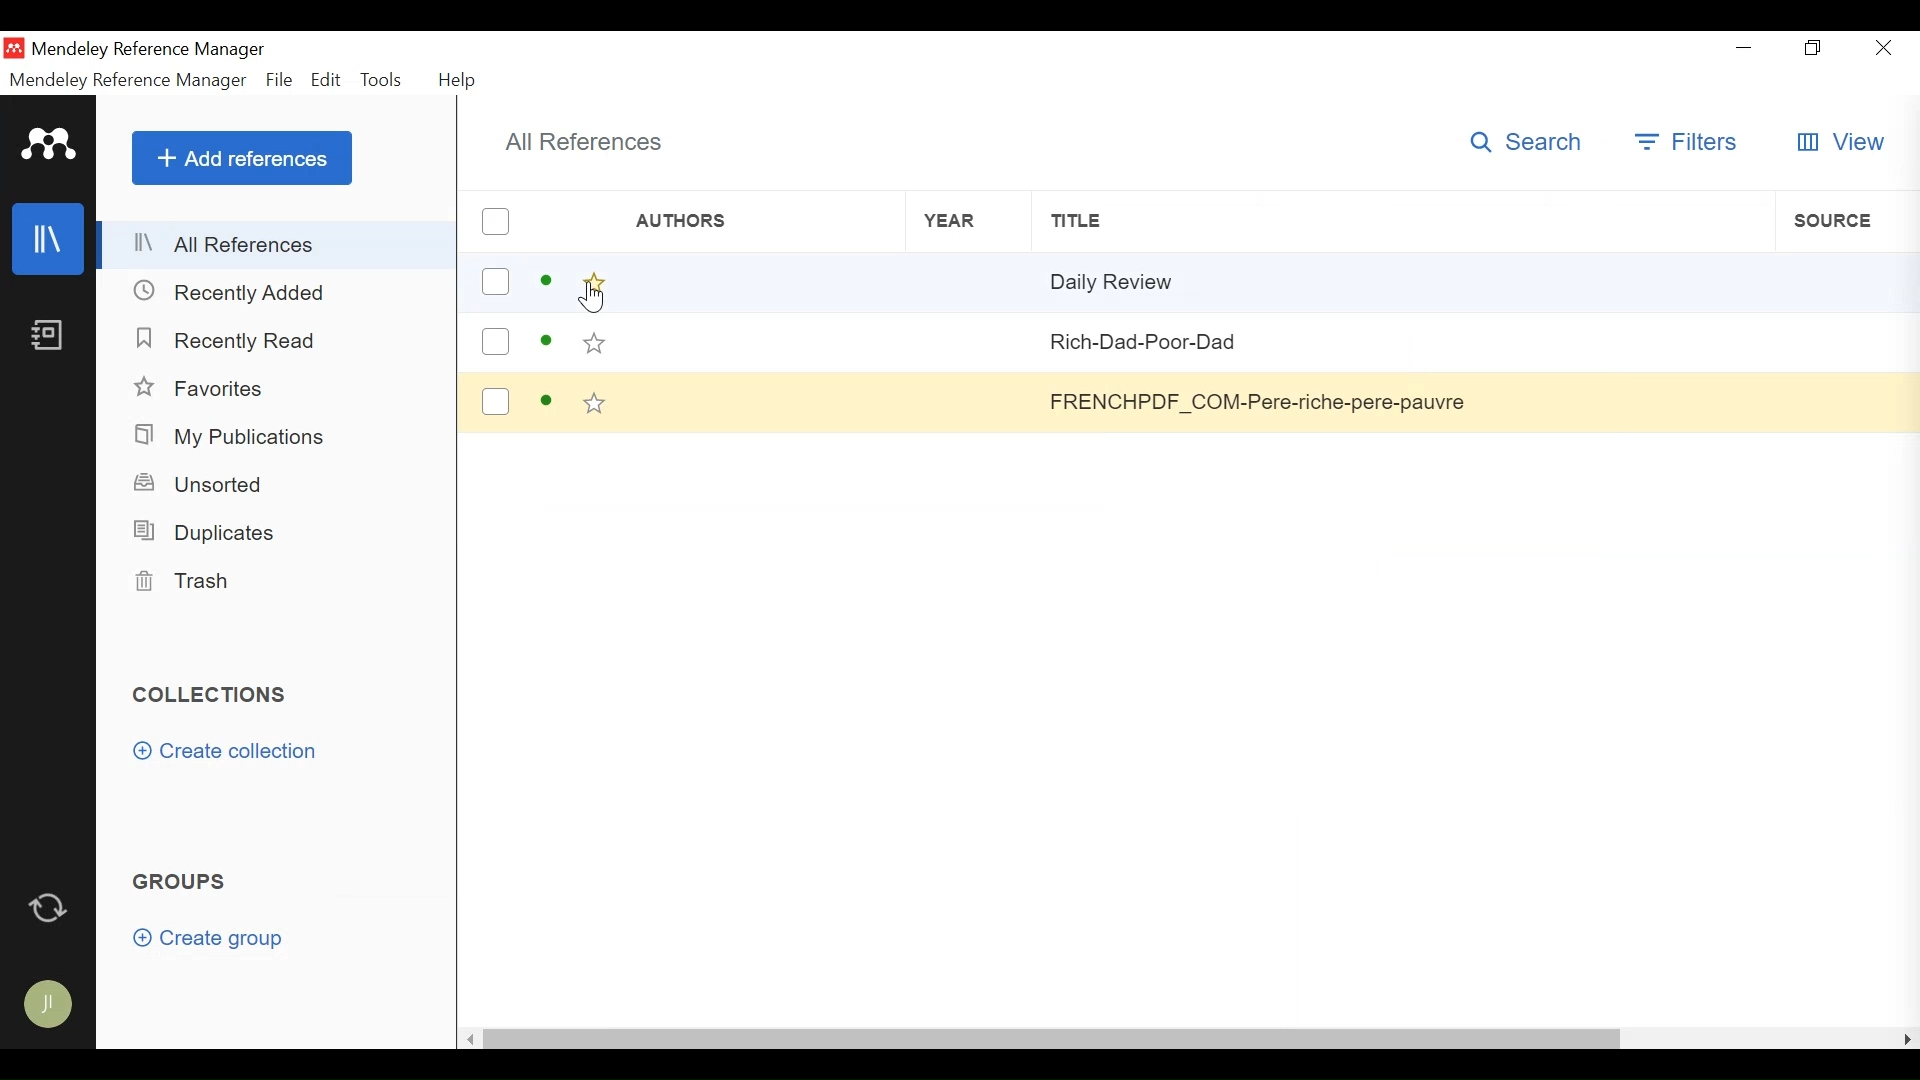 This screenshot has height=1080, width=1920. I want to click on Unread, so click(547, 342).